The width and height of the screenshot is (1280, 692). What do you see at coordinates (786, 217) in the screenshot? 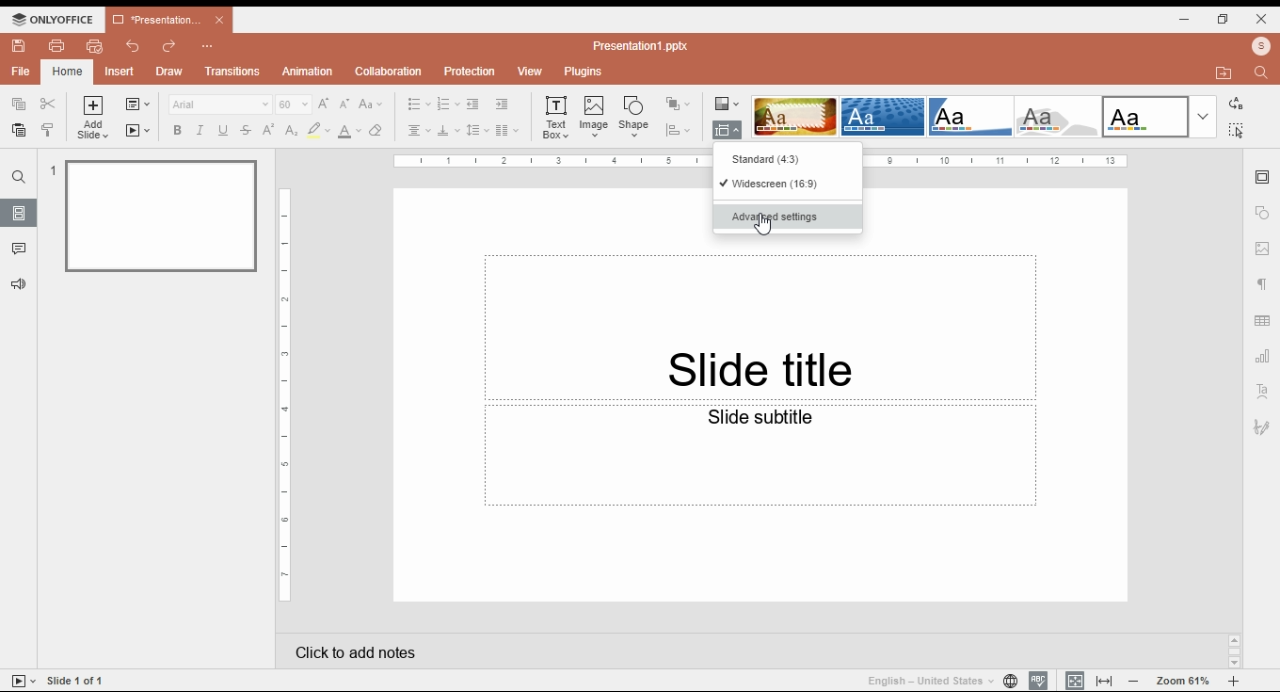
I see `advanced settings` at bounding box center [786, 217].